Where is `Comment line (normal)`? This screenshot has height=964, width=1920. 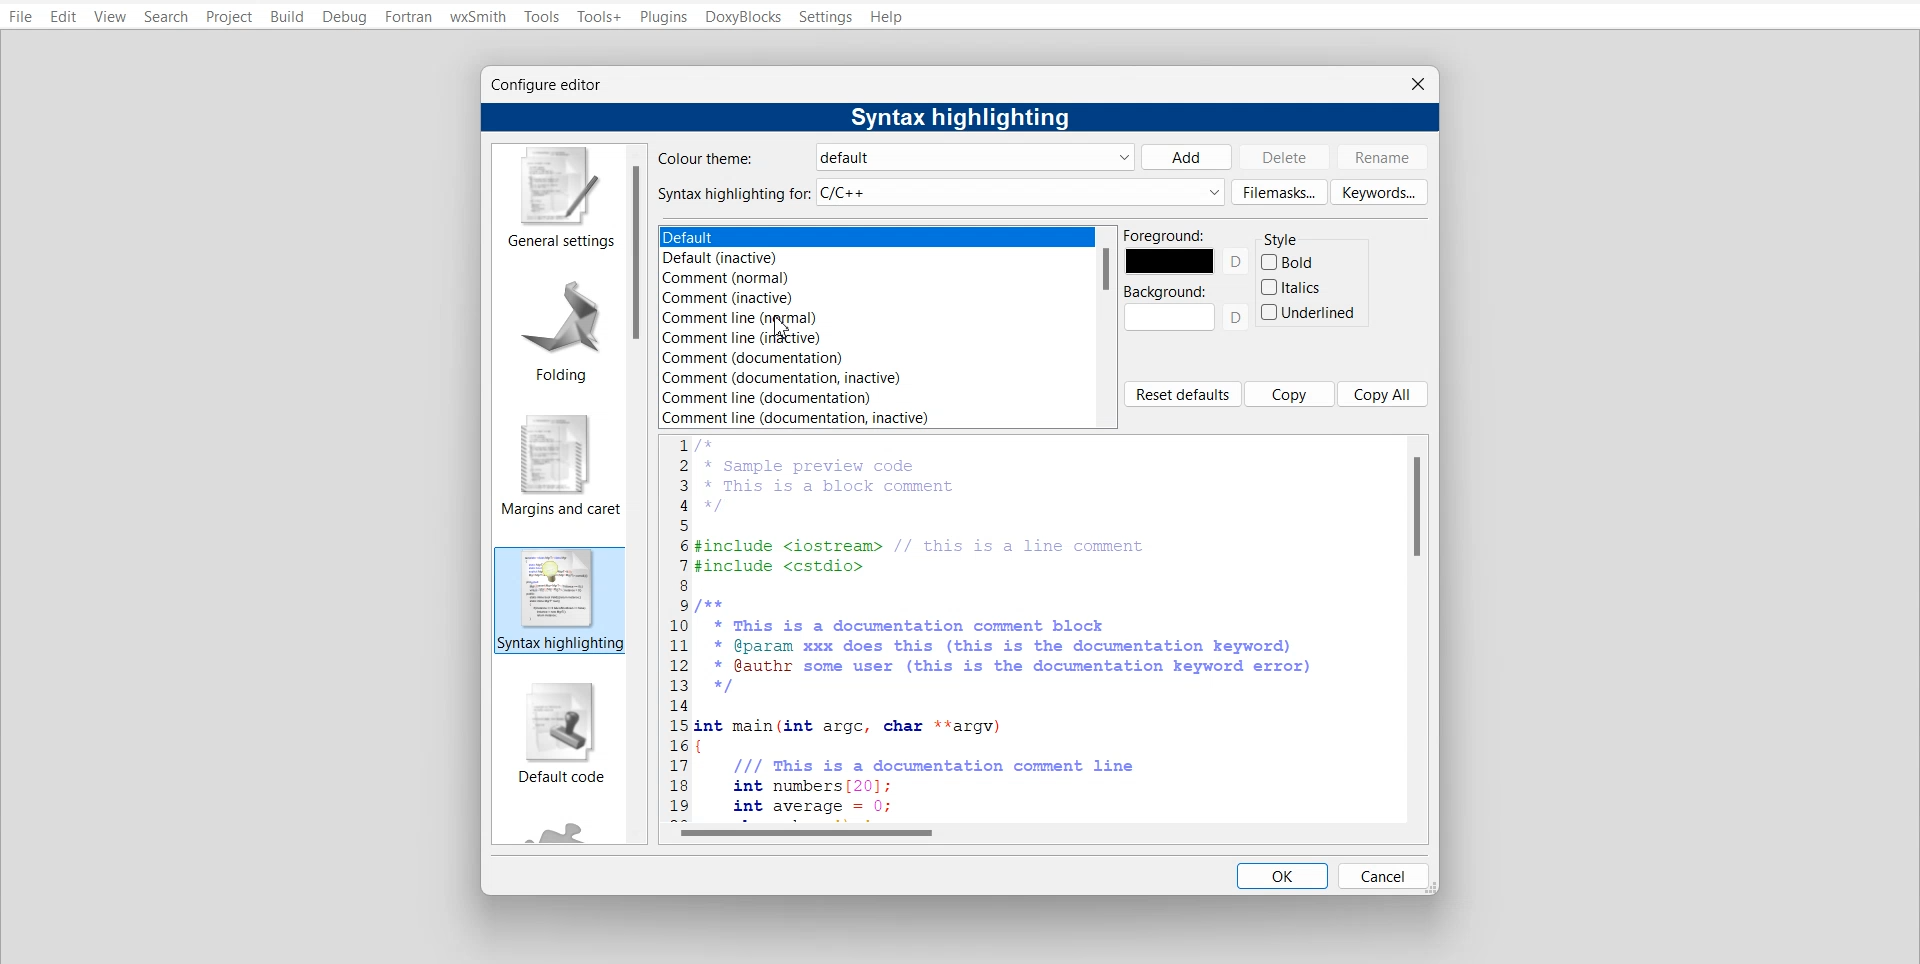
Comment line (normal) is located at coordinates (790, 319).